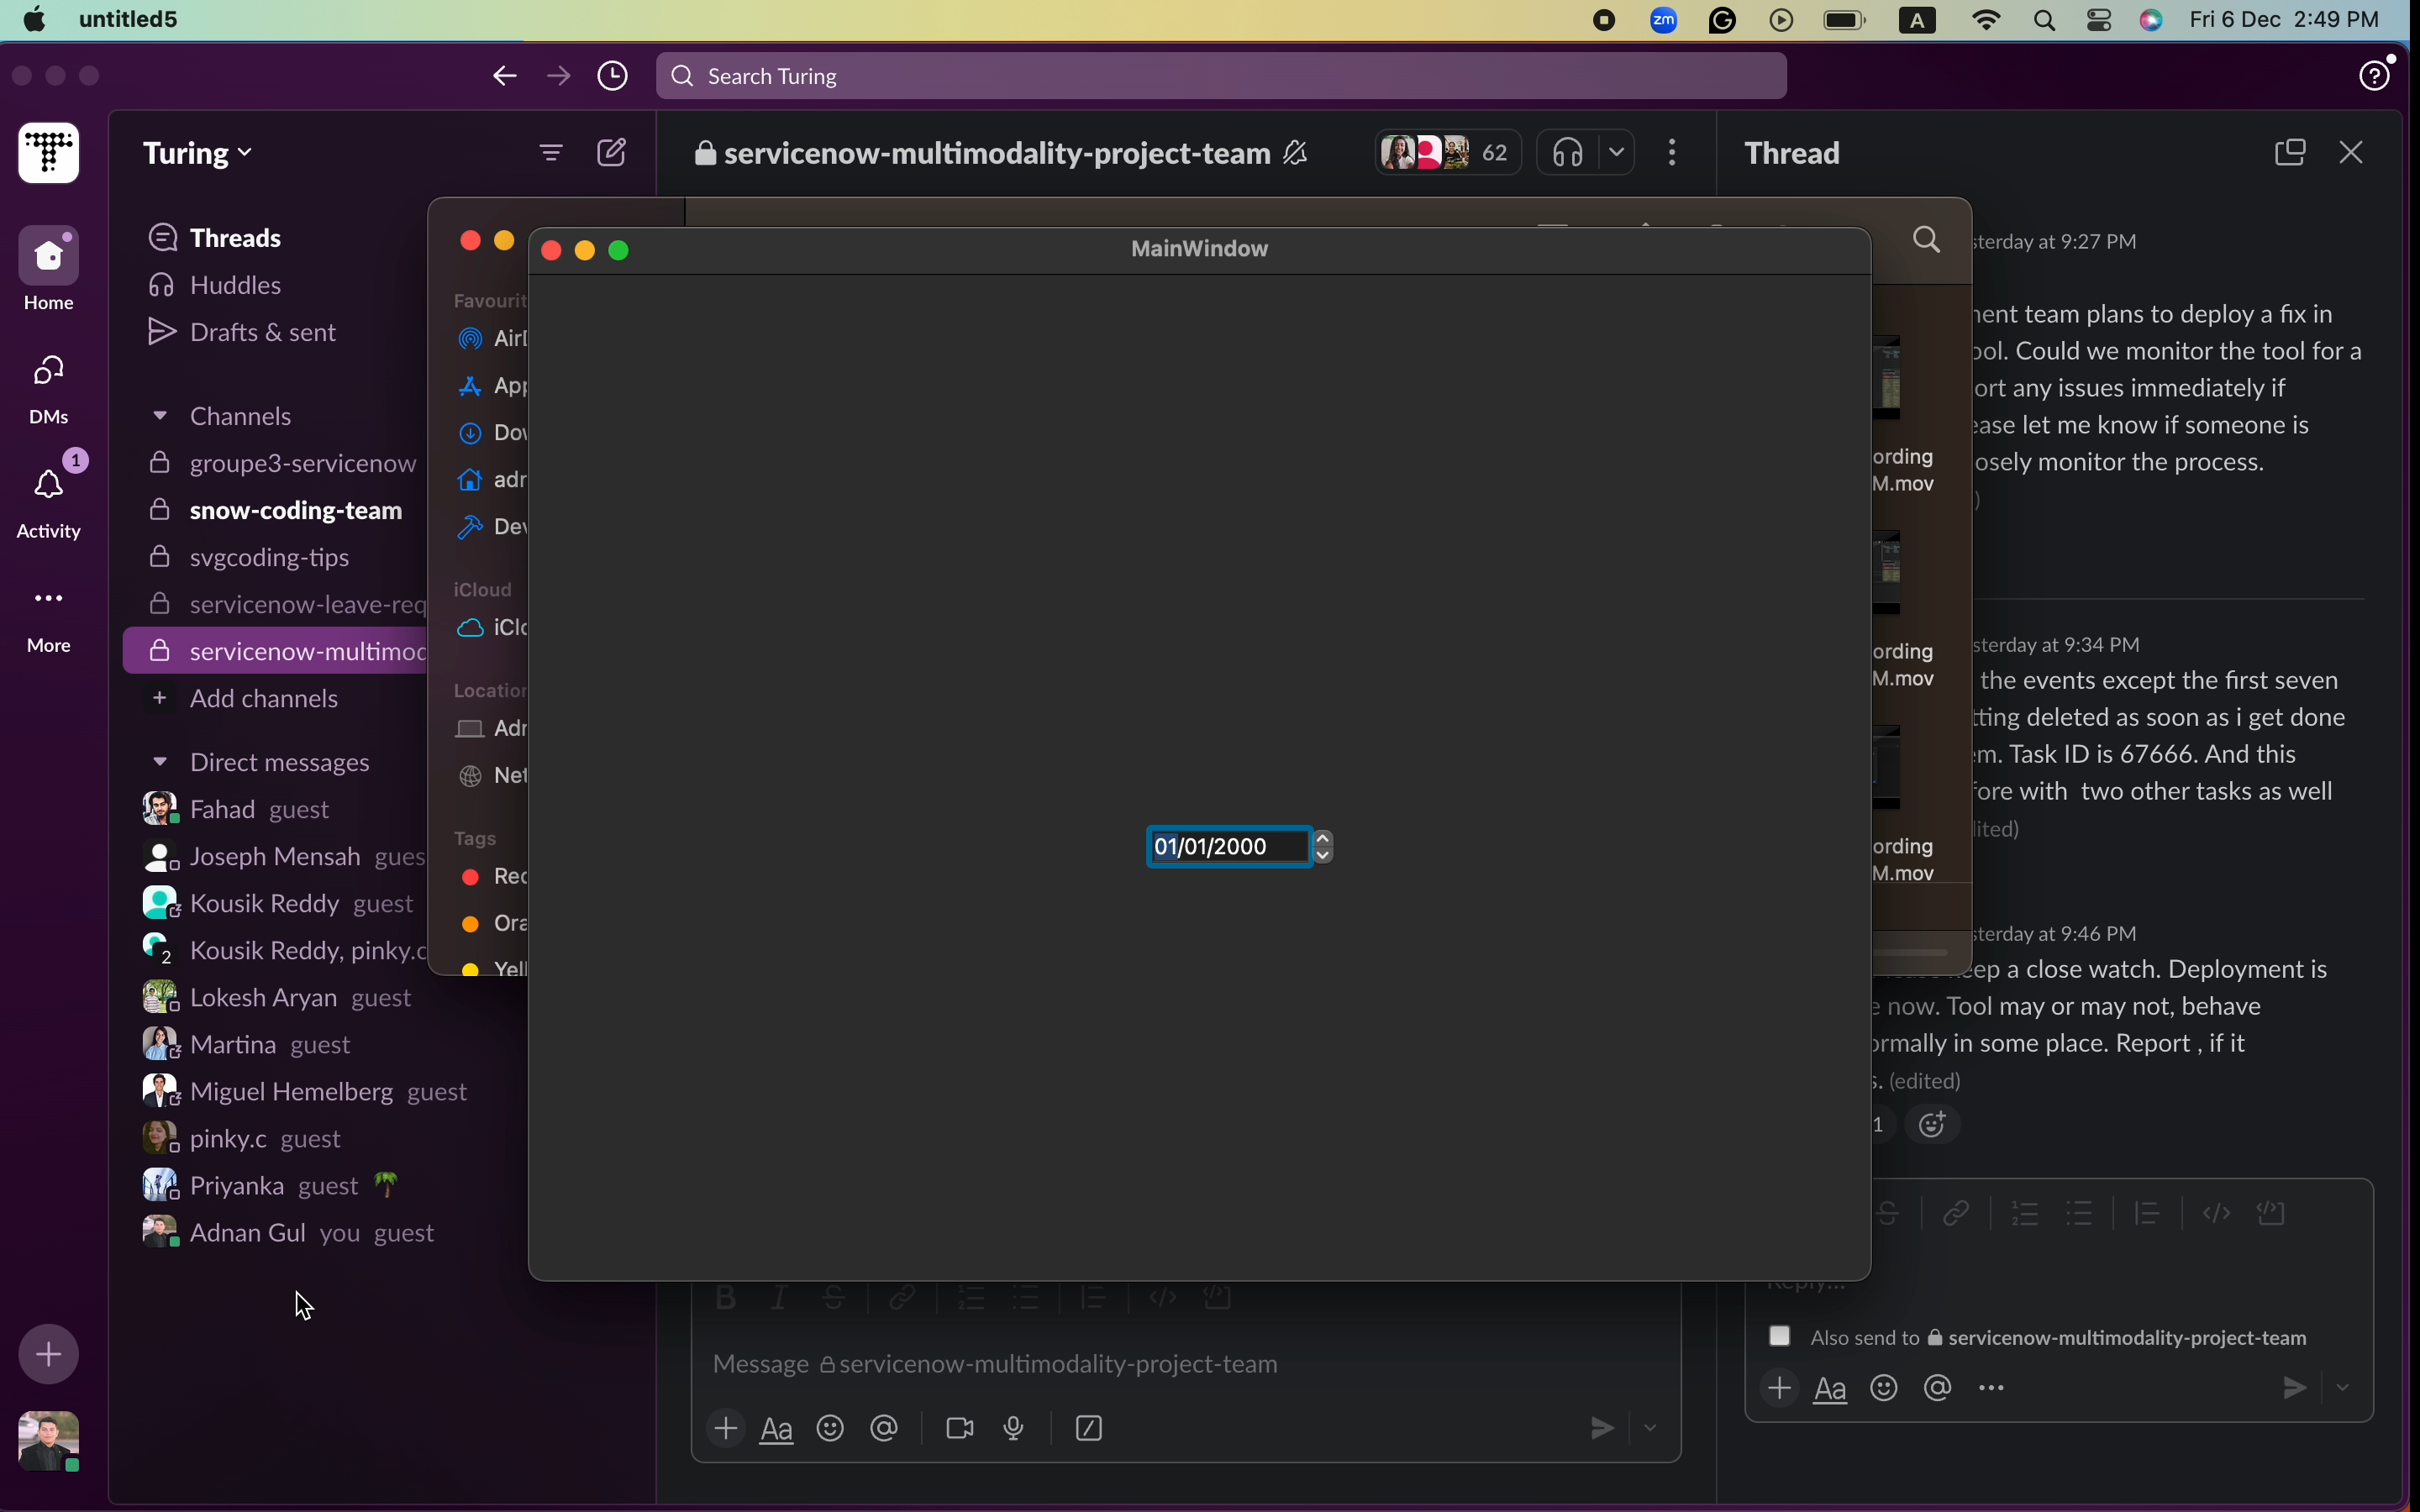  What do you see at coordinates (960, 1427) in the screenshot?
I see `video` at bounding box center [960, 1427].